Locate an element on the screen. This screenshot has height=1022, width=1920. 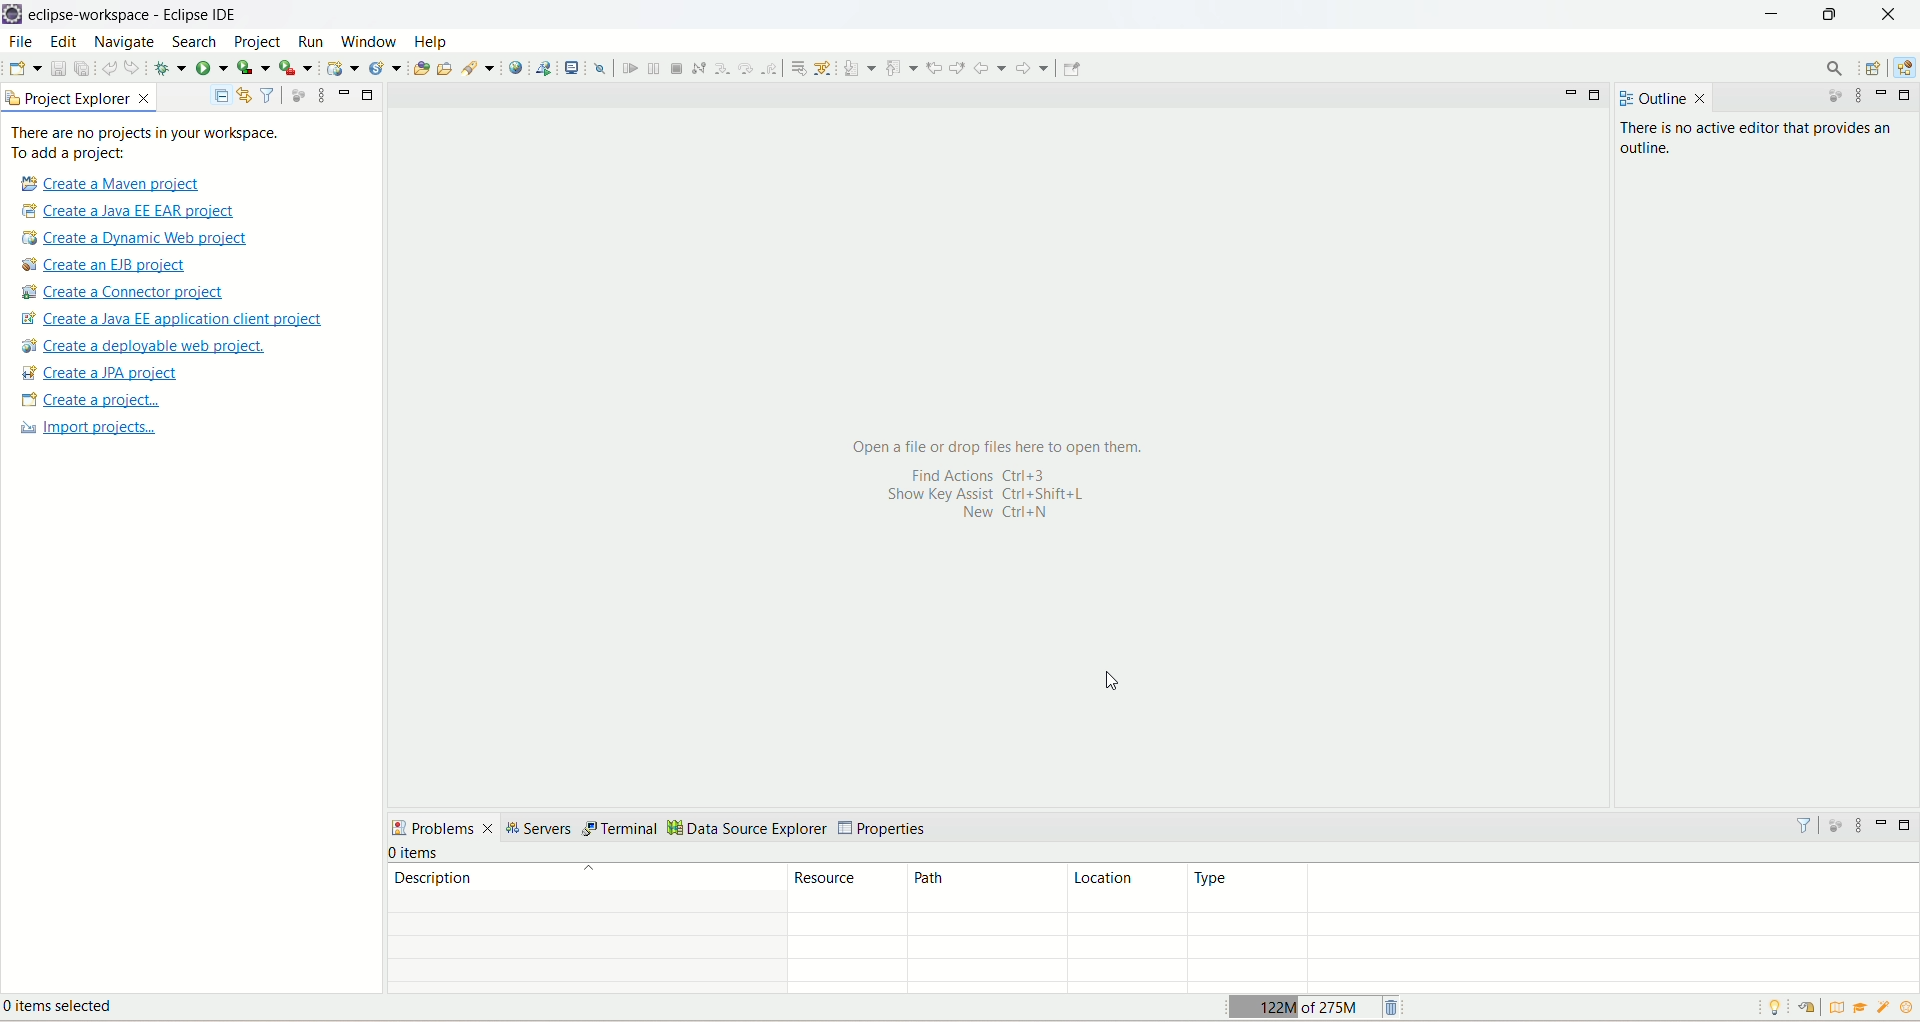
link with editor is located at coordinates (245, 95).